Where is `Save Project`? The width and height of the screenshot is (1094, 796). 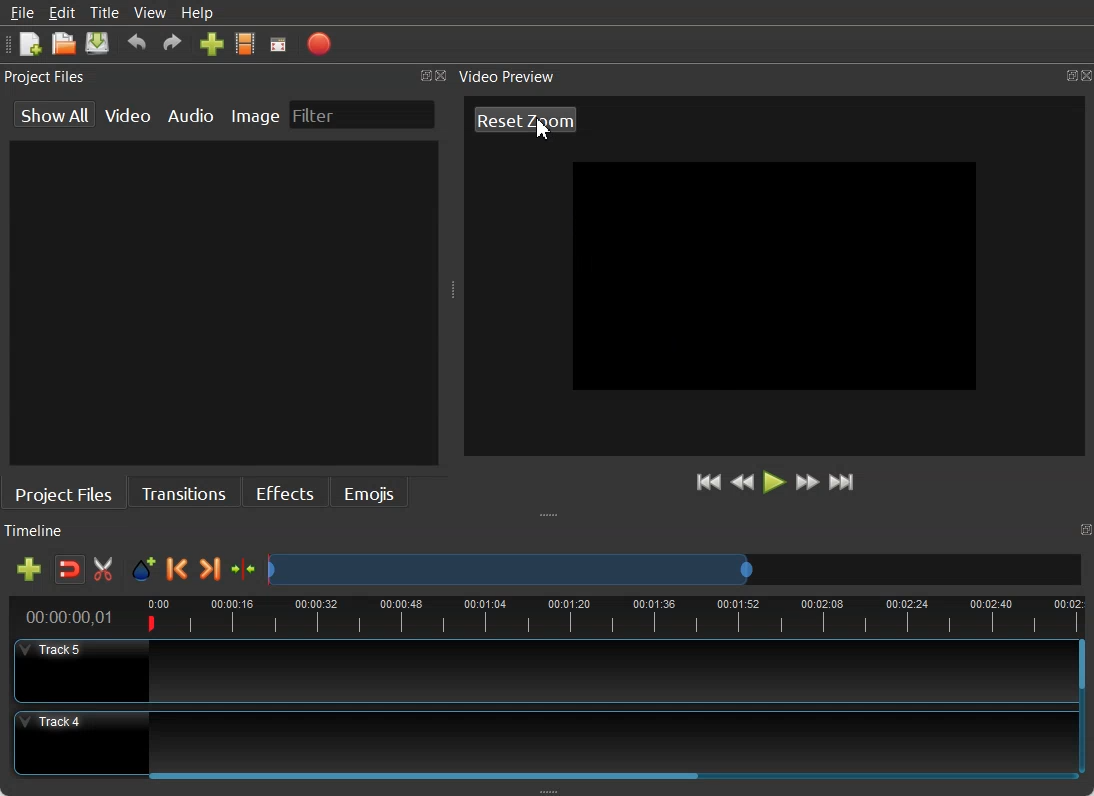
Save Project is located at coordinates (98, 44).